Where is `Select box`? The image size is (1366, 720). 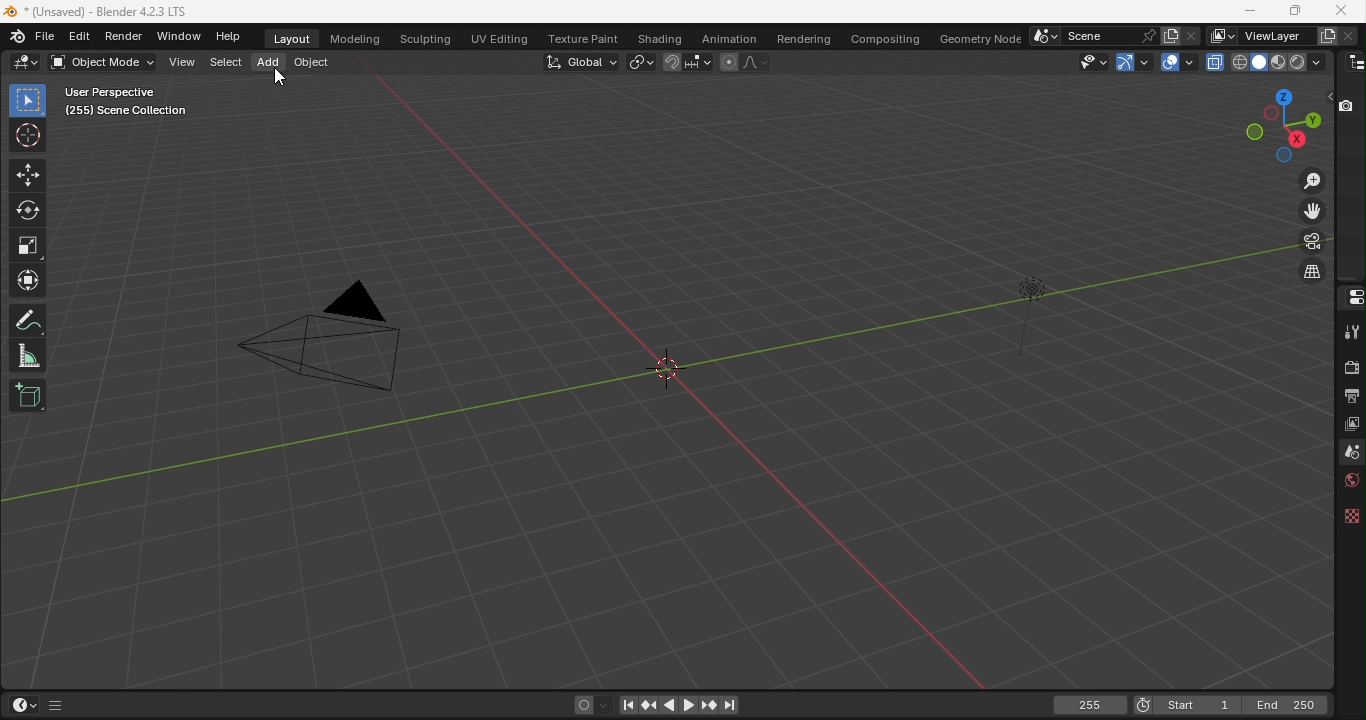 Select box is located at coordinates (28, 100).